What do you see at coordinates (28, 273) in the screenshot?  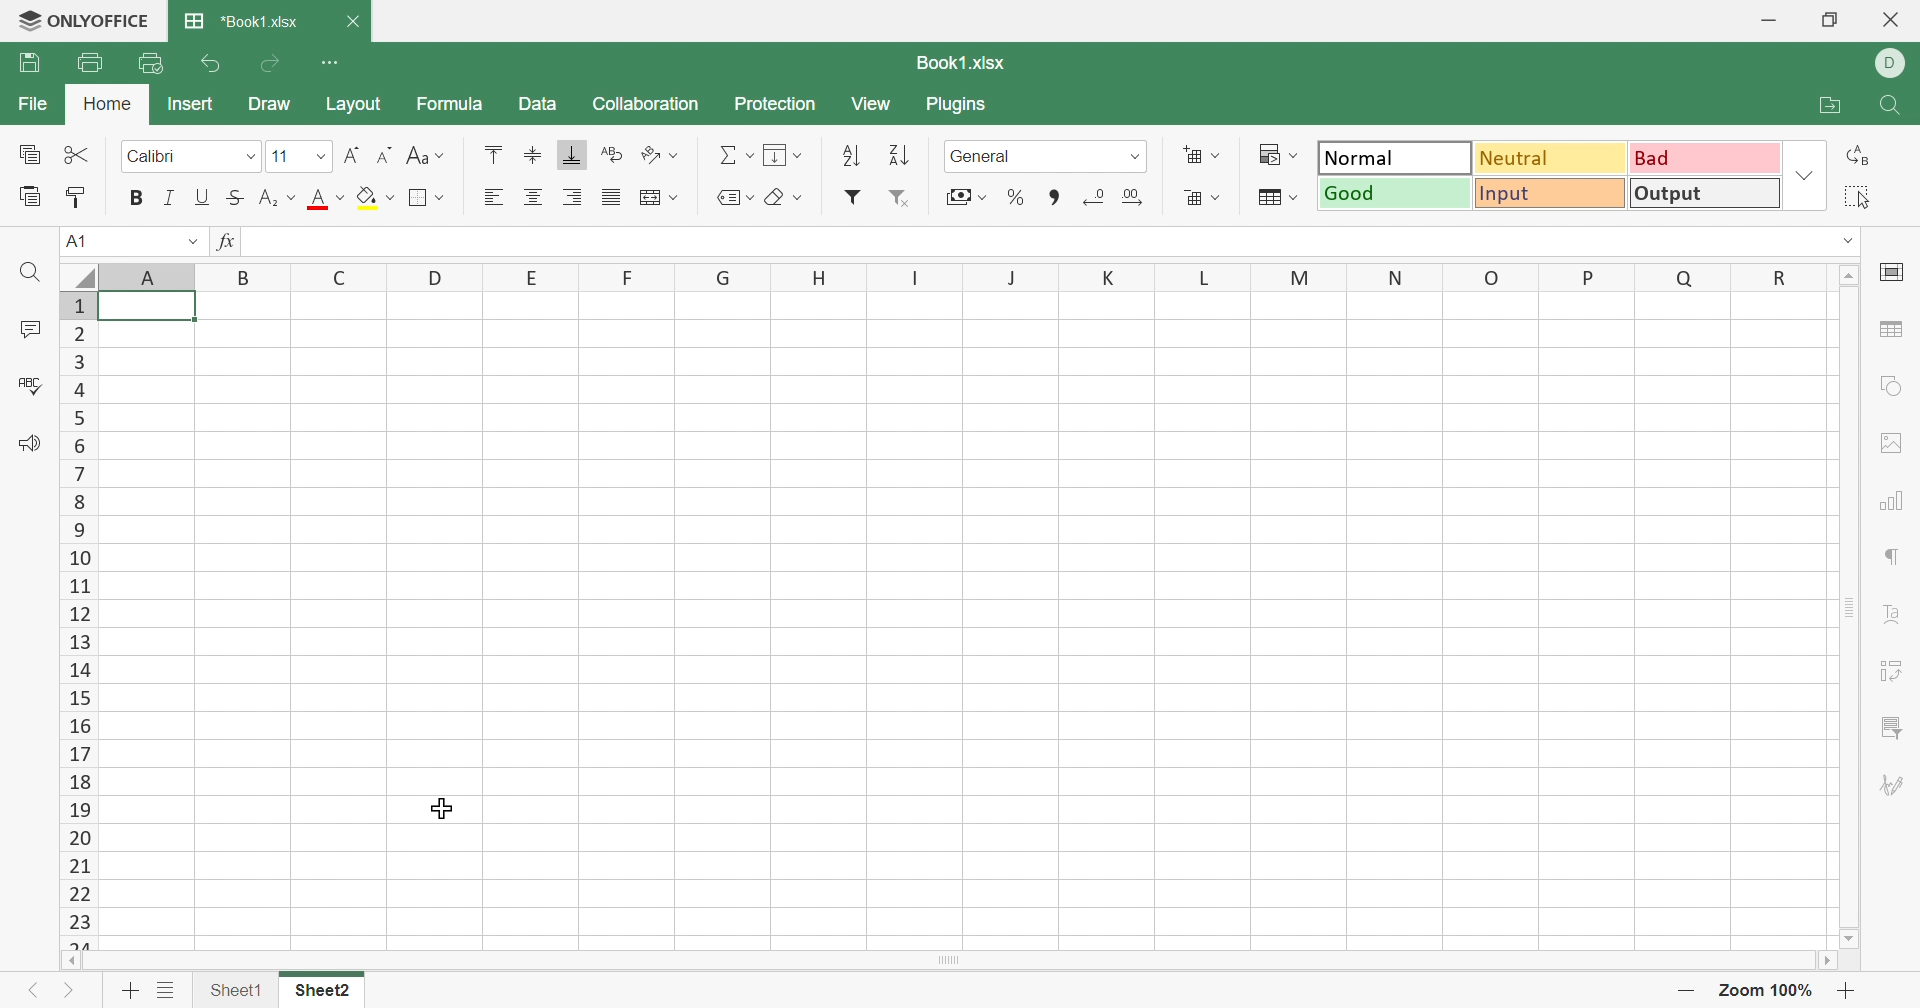 I see `Find` at bounding box center [28, 273].